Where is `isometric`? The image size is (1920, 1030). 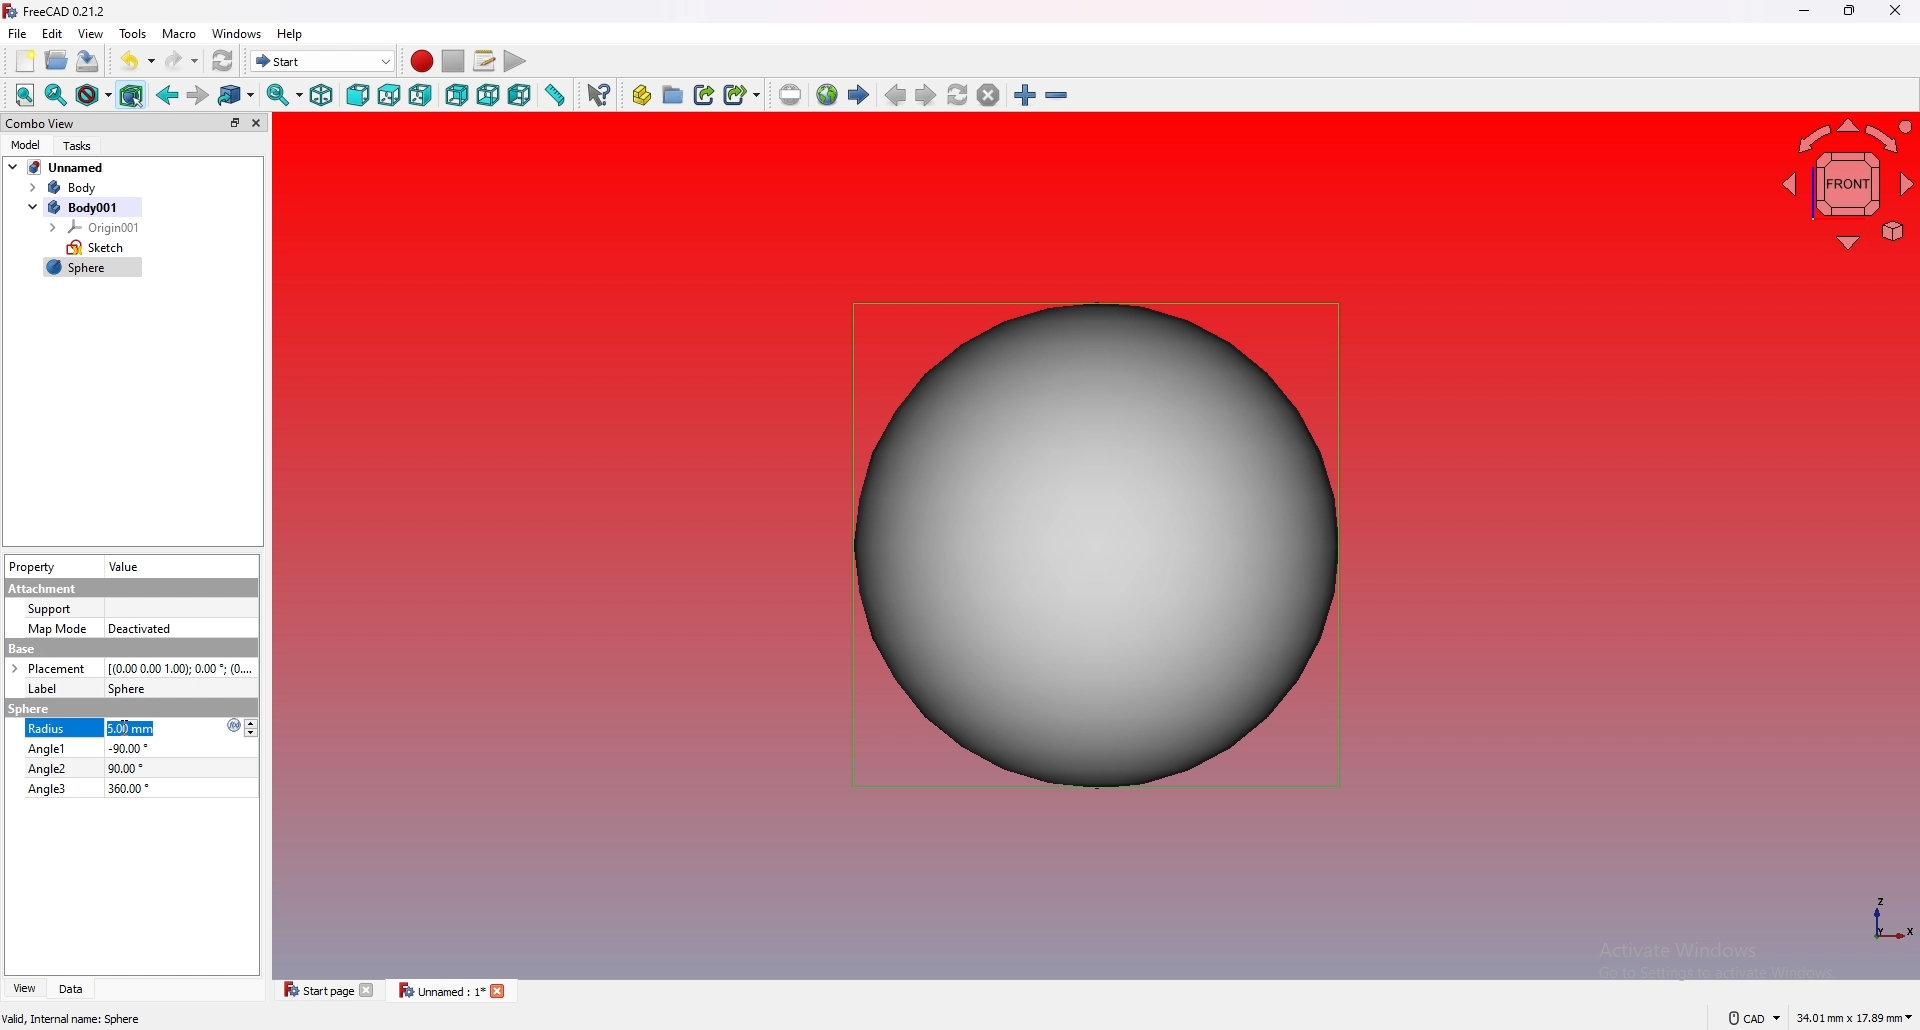 isometric is located at coordinates (321, 95).